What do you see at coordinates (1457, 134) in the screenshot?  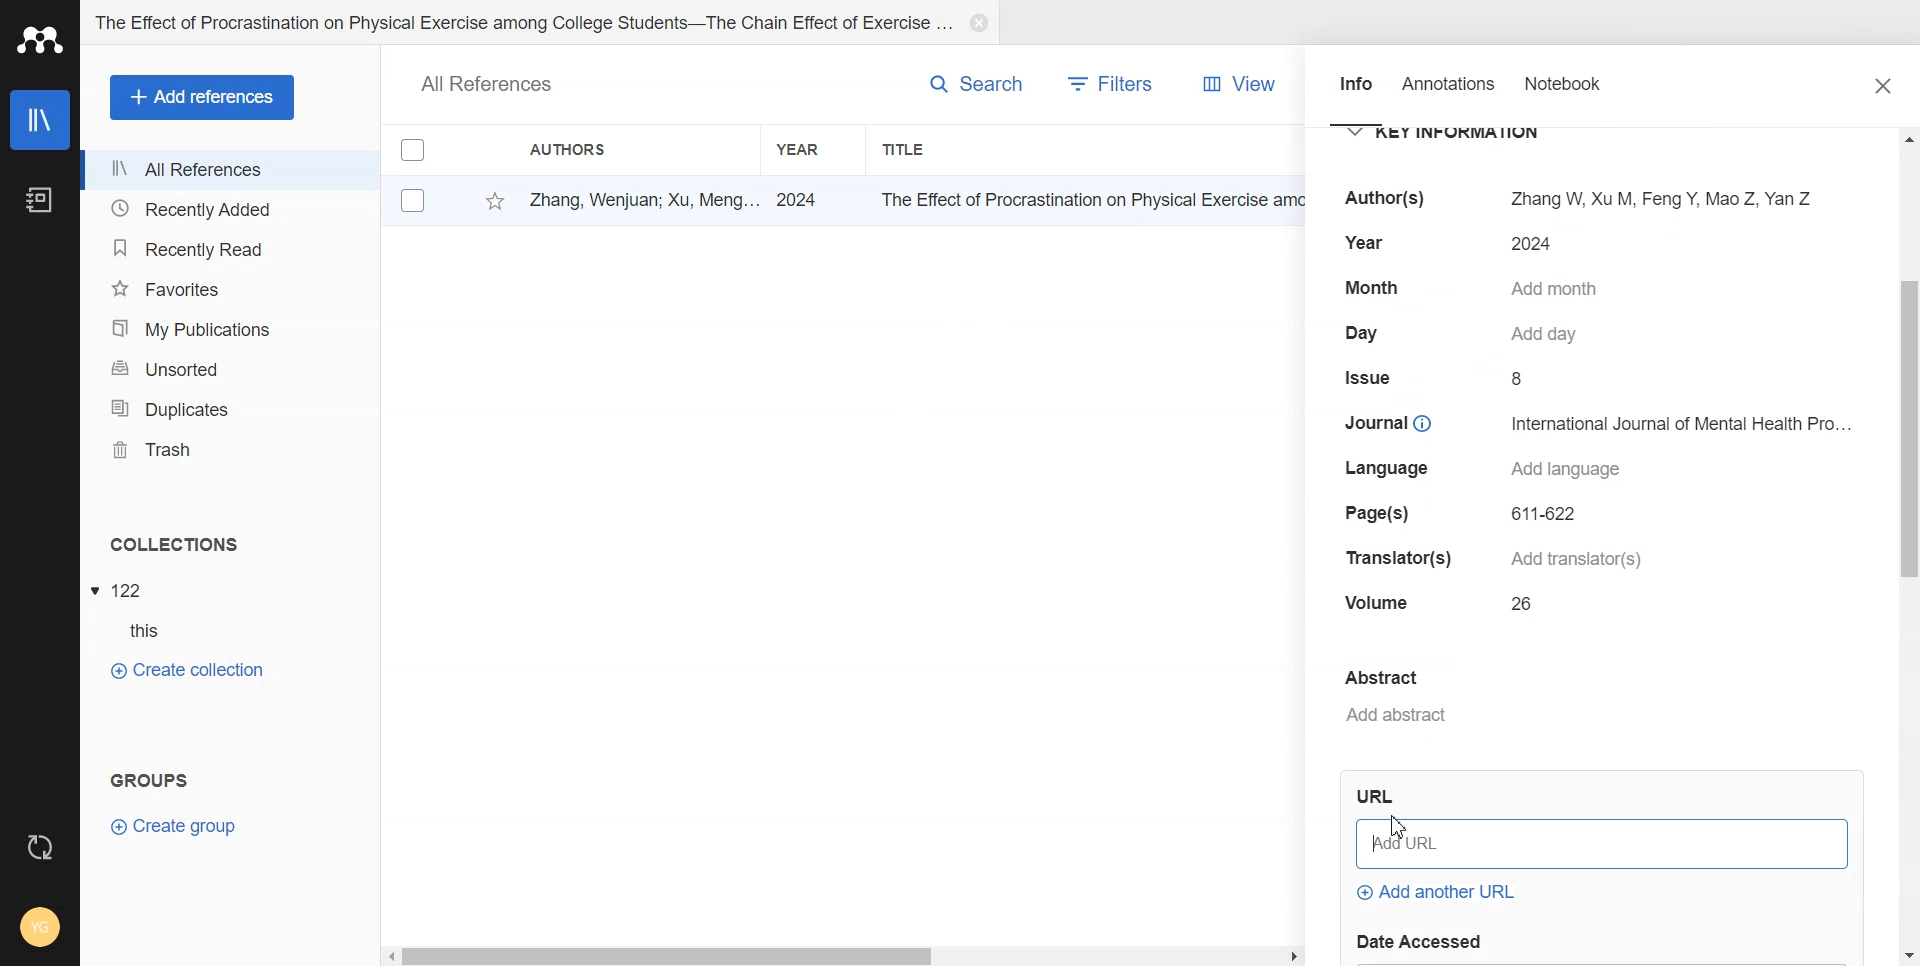 I see `Key Information` at bounding box center [1457, 134].